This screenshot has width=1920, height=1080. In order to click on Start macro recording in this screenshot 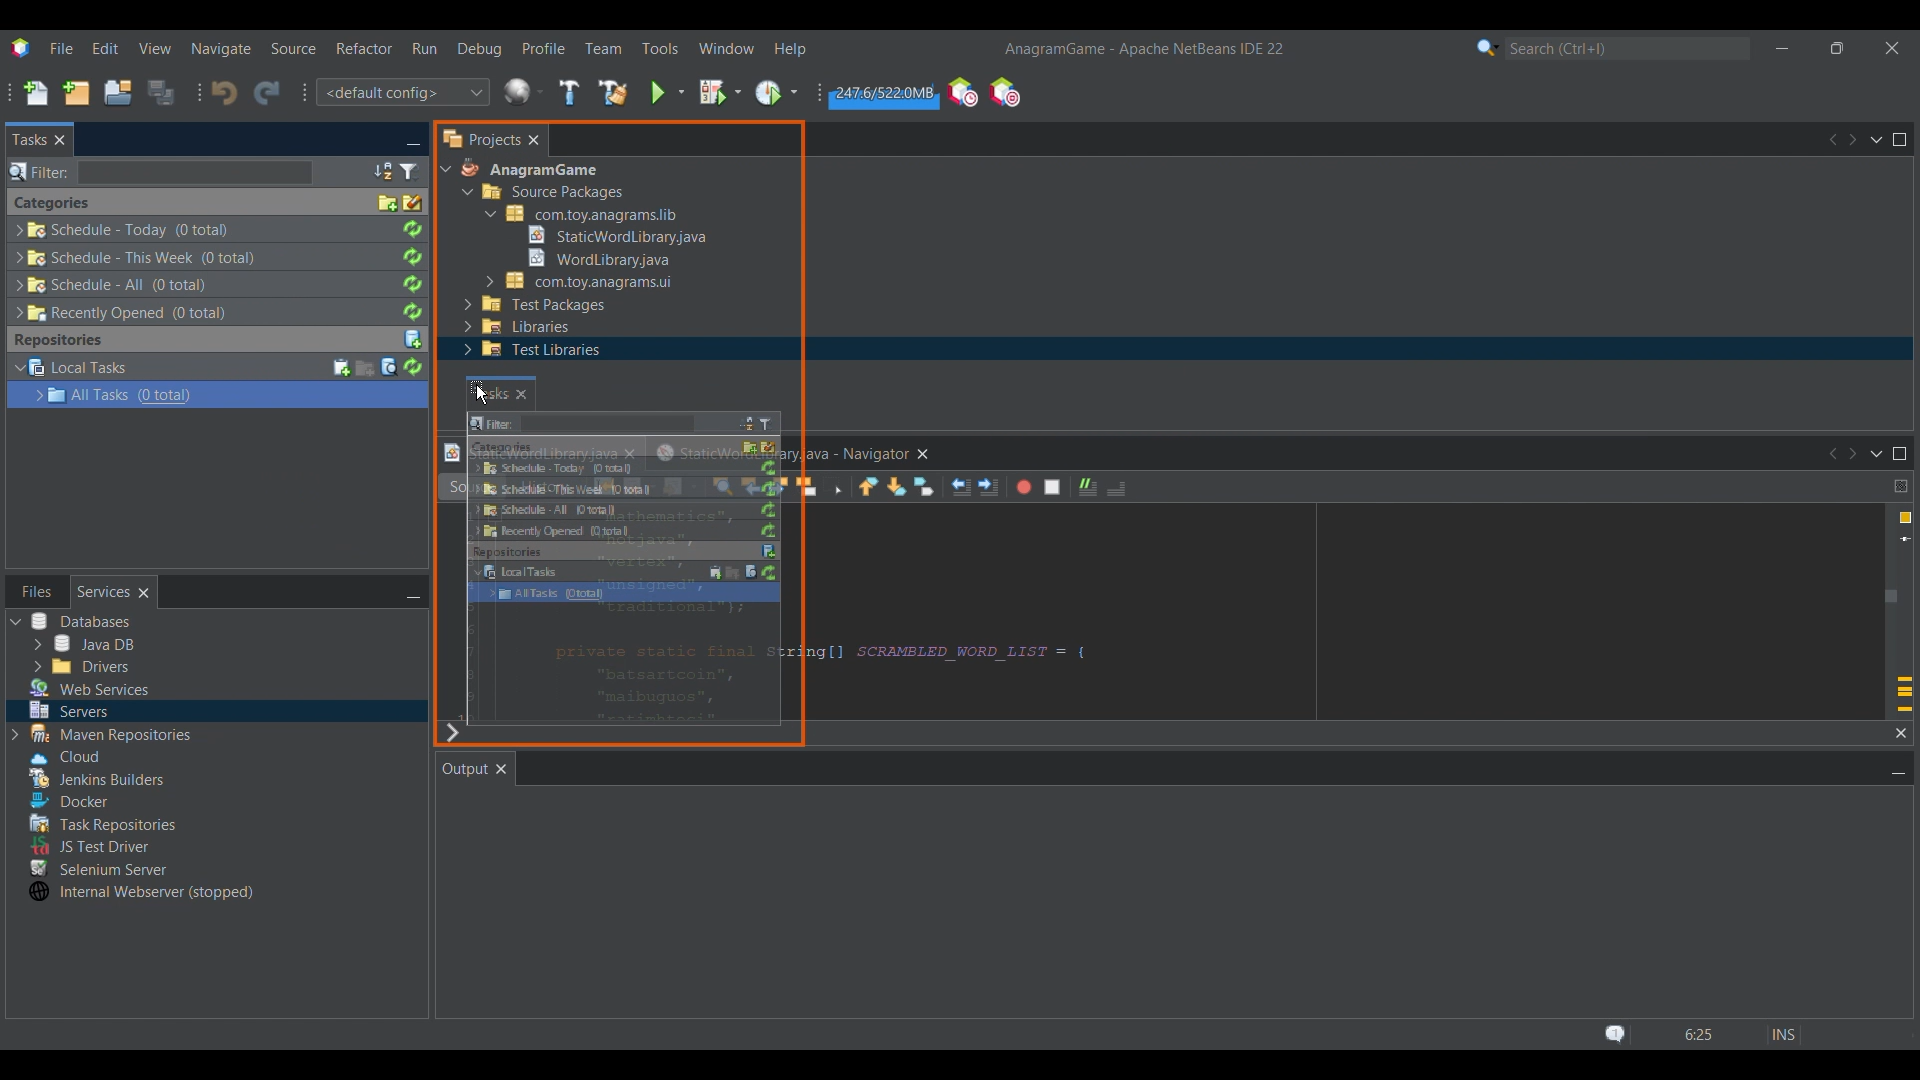, I will do `click(1024, 487)`.